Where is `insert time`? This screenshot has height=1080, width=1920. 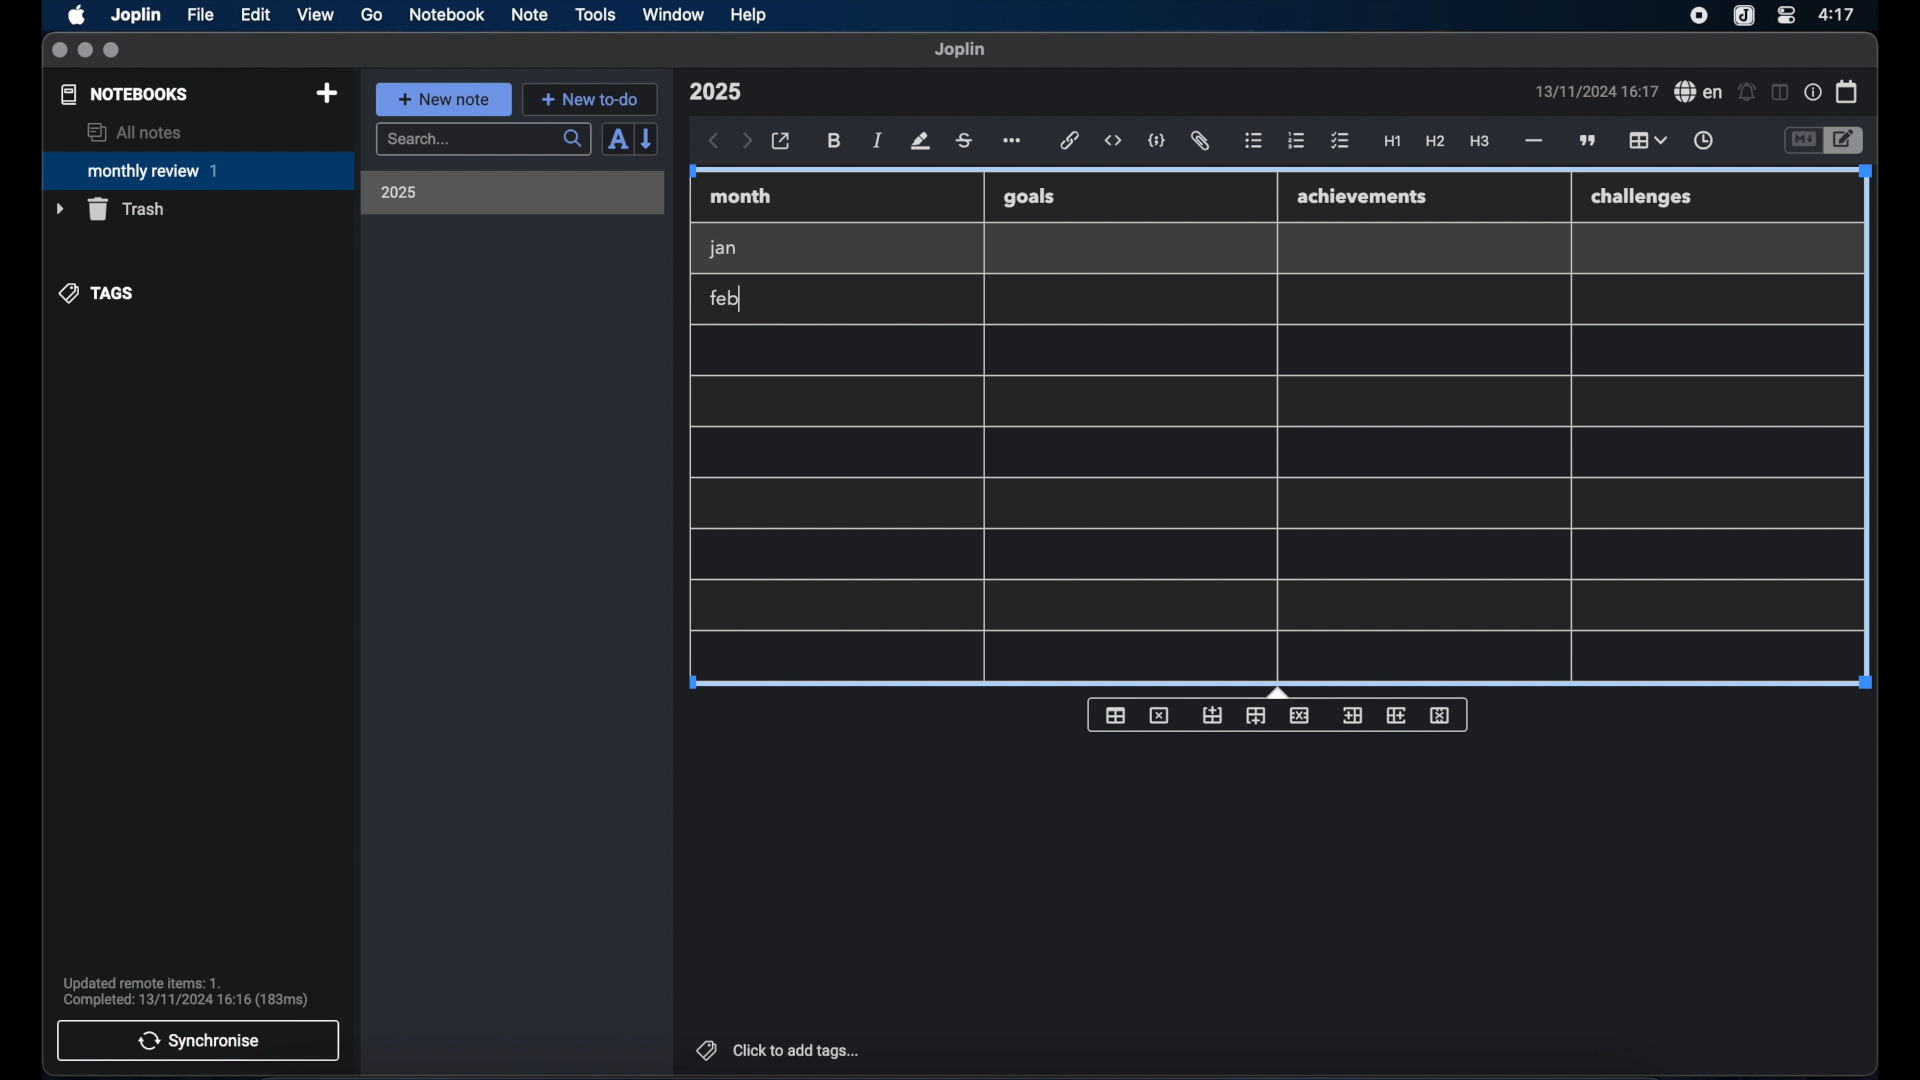 insert time is located at coordinates (1703, 141).